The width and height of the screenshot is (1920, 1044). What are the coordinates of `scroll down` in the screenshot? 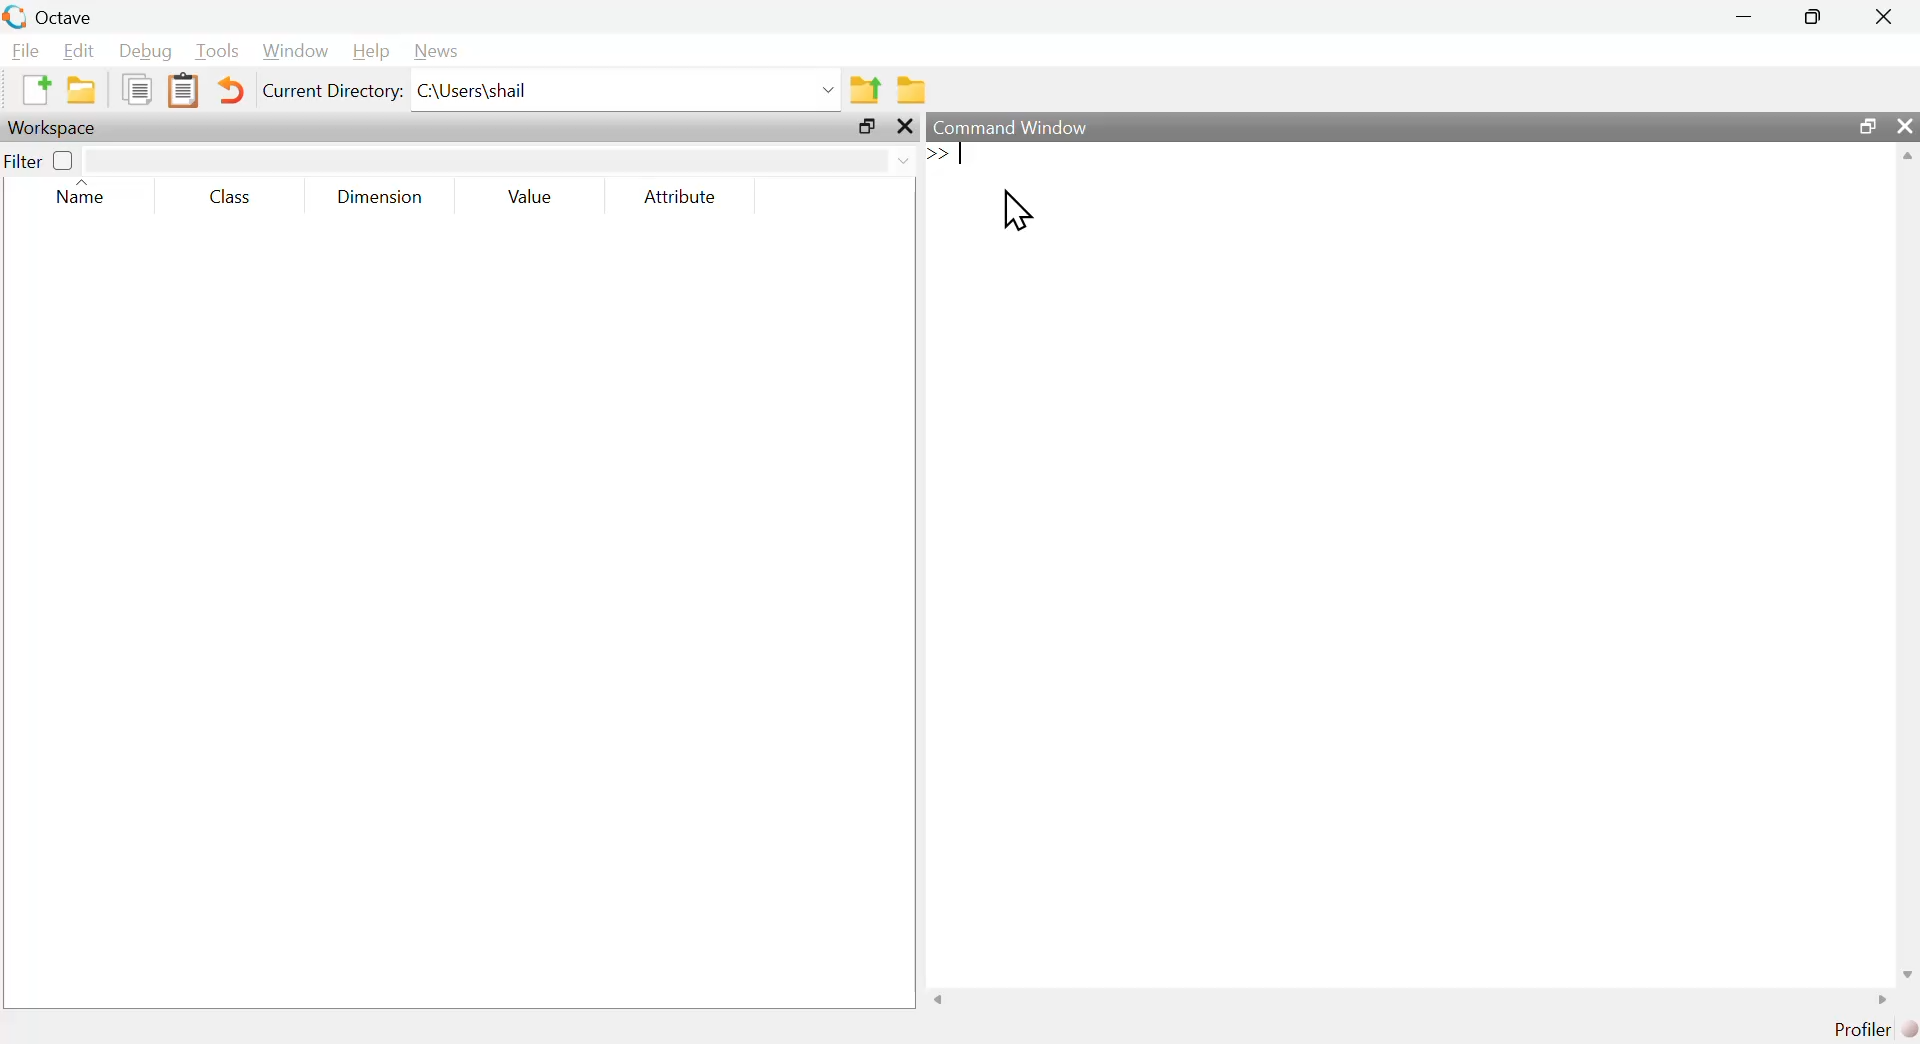 It's located at (1906, 974).